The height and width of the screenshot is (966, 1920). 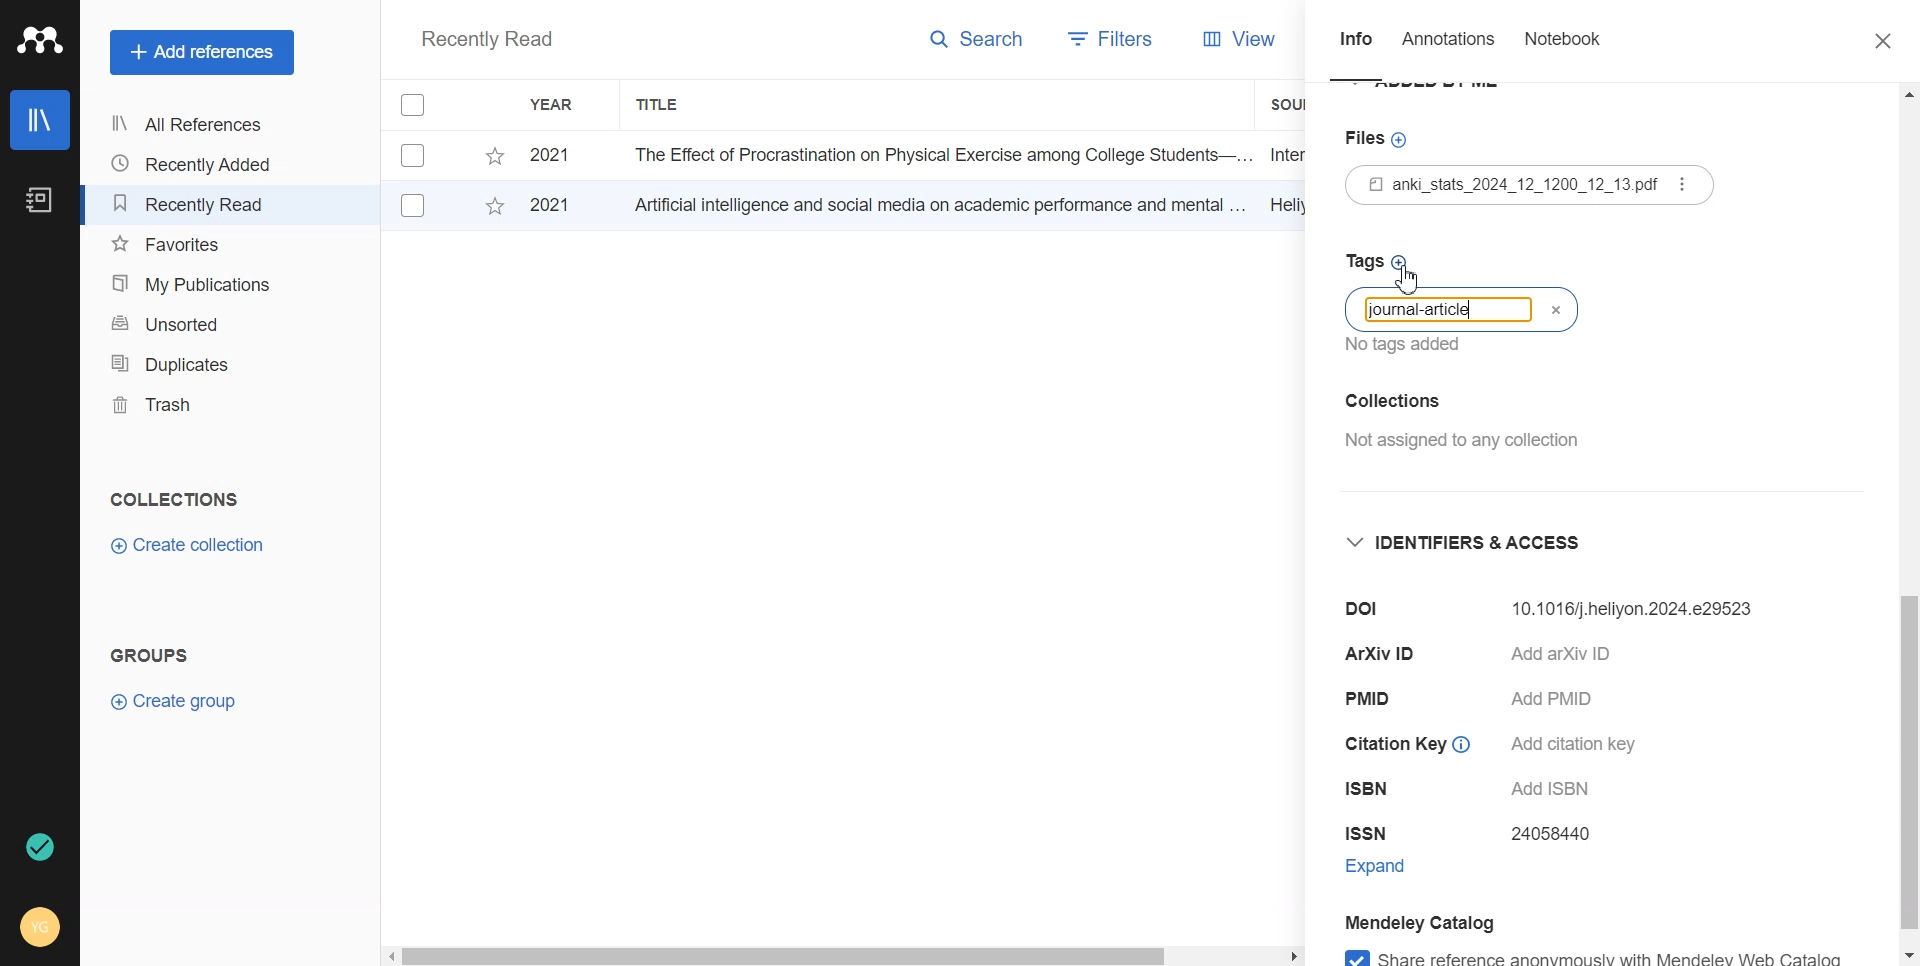 What do you see at coordinates (195, 164) in the screenshot?
I see `Recently Added` at bounding box center [195, 164].